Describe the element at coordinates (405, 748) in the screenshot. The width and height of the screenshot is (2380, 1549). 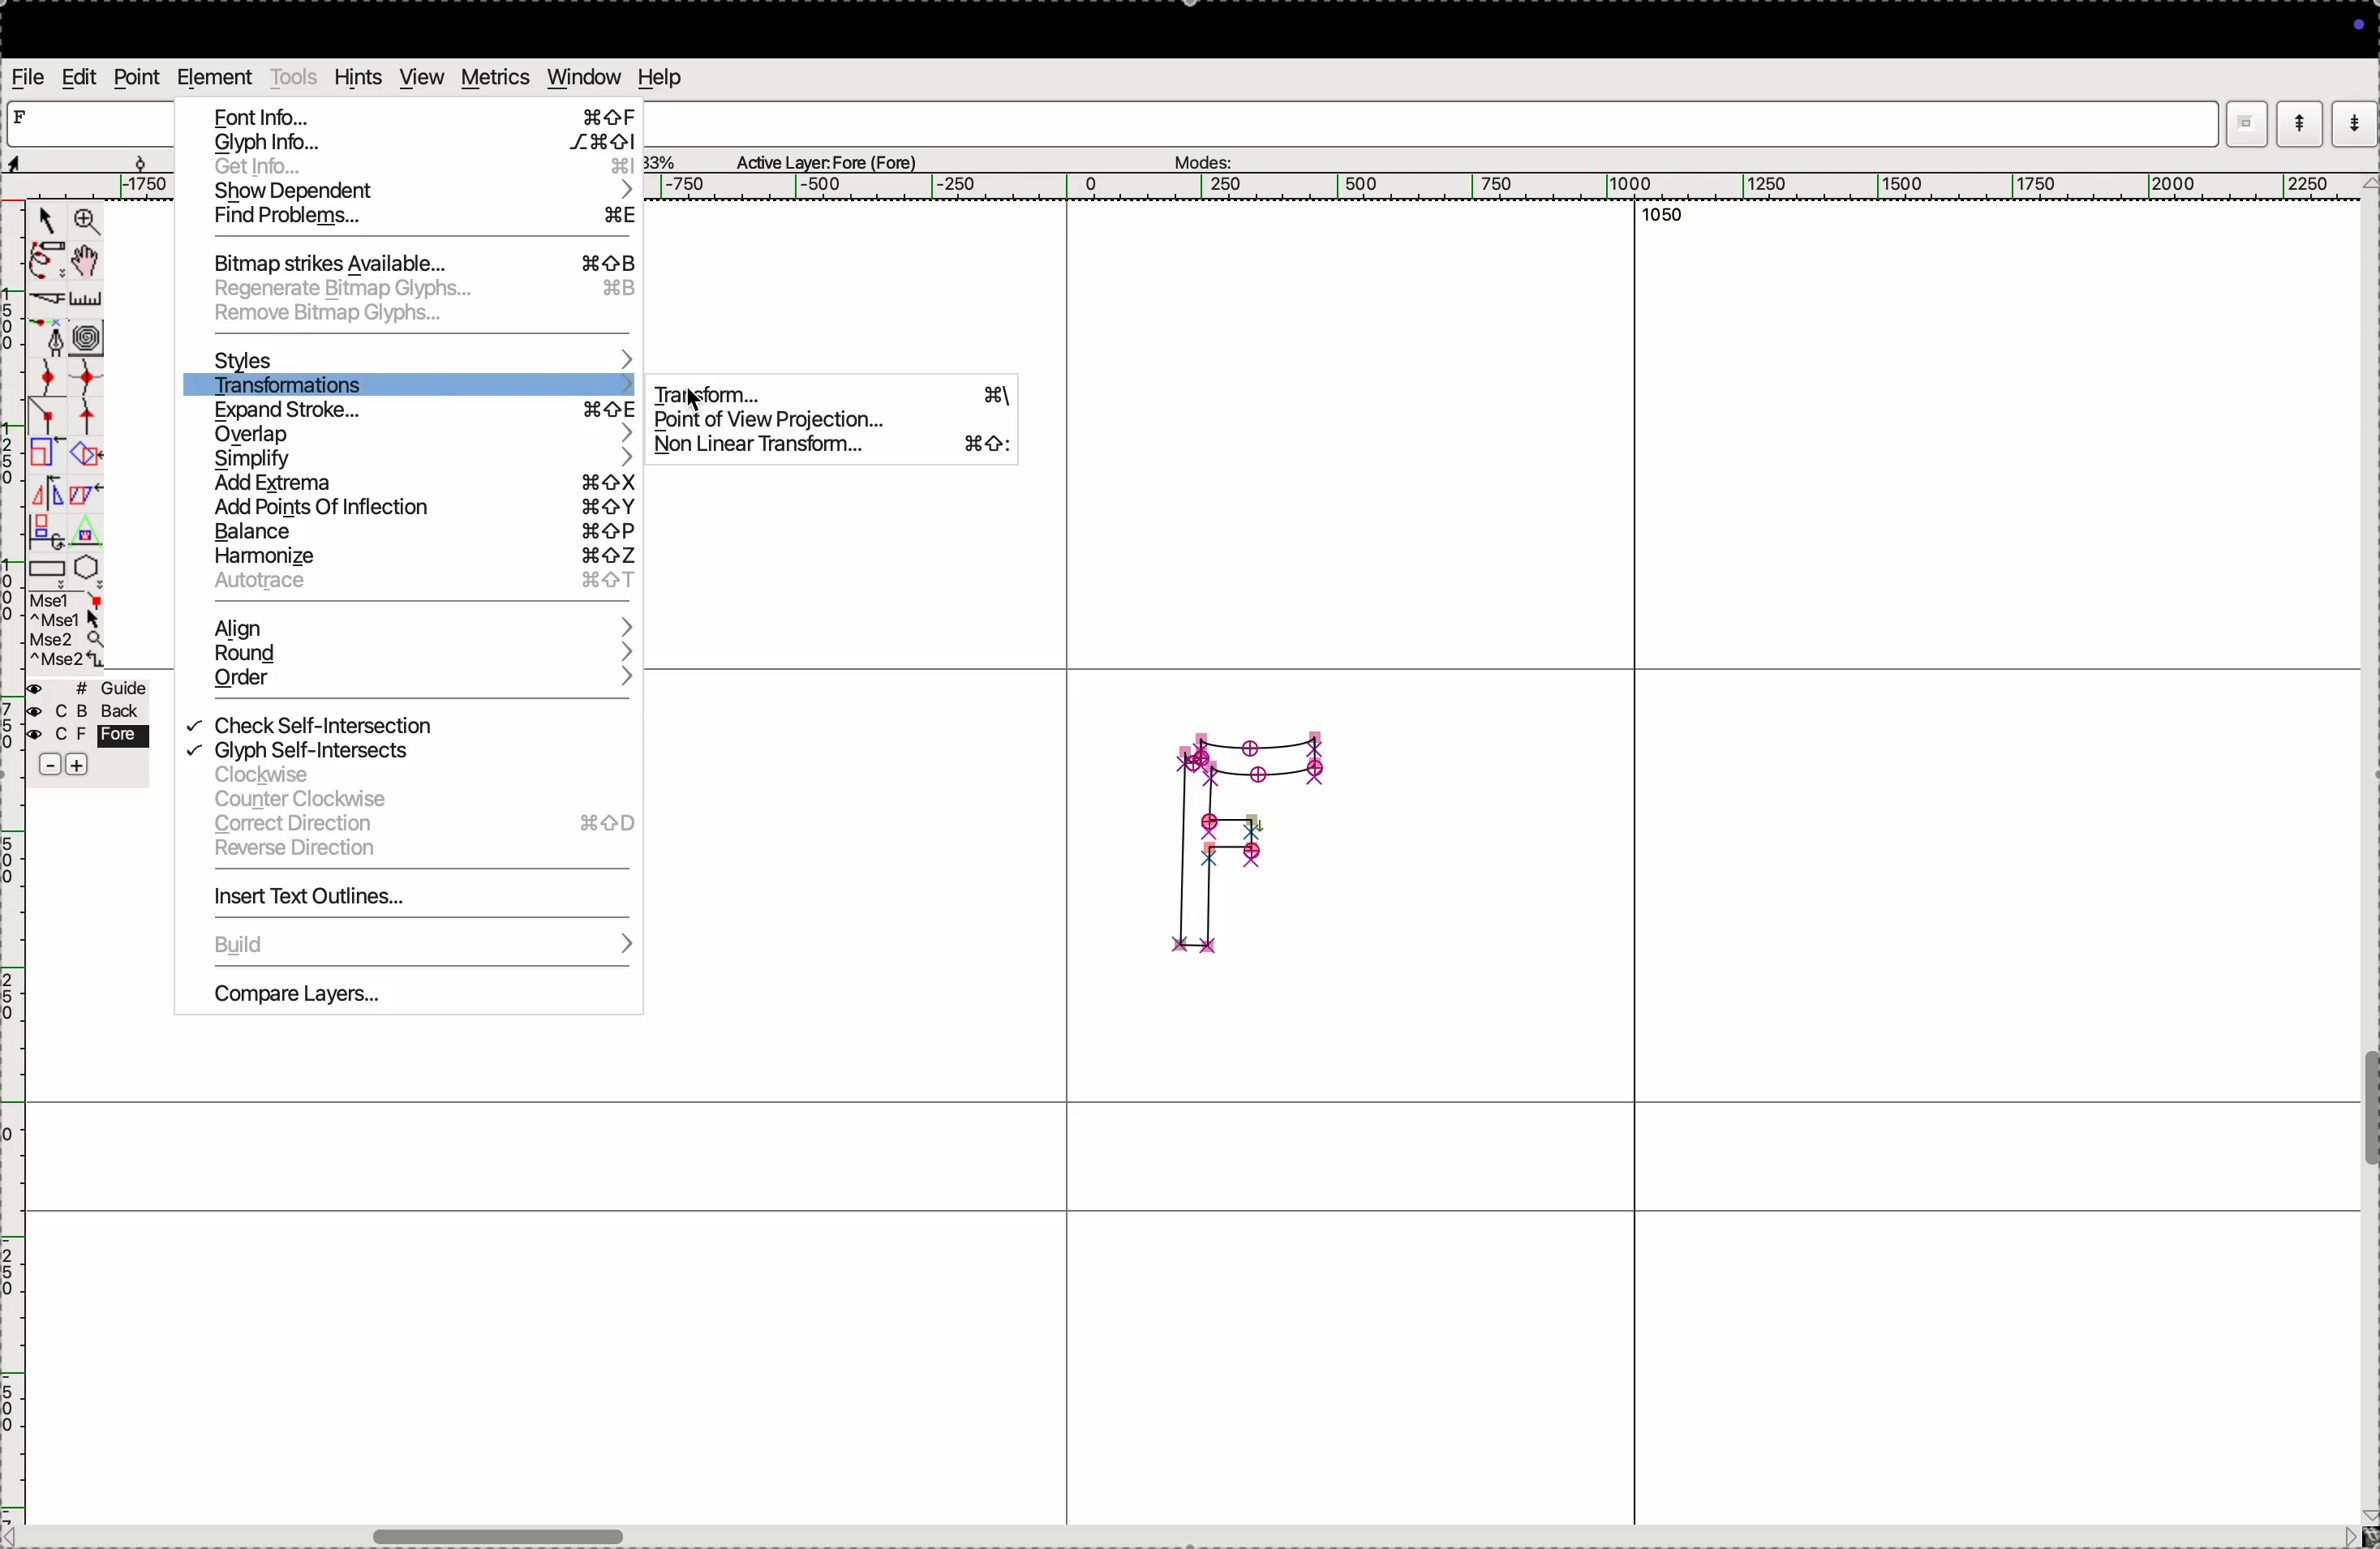
I see `glyph self interssects` at that location.